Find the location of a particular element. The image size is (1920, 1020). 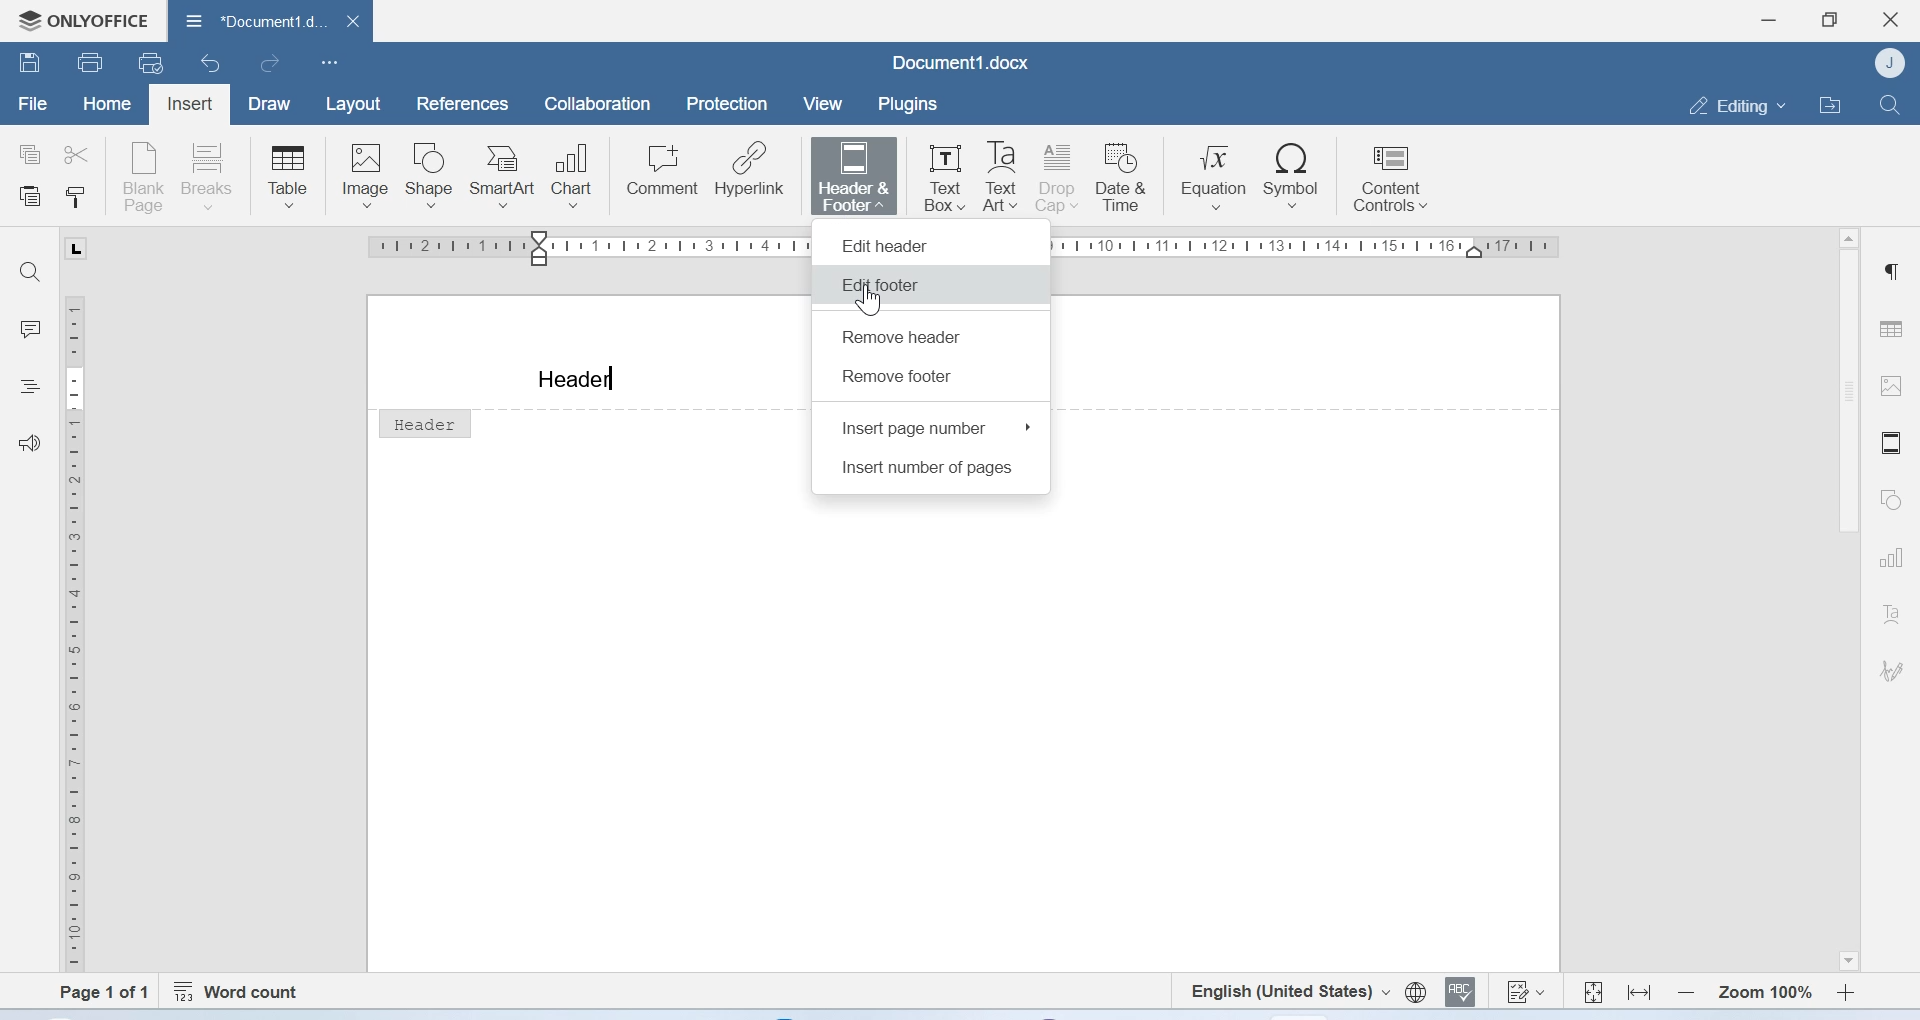

Text Box is located at coordinates (937, 172).